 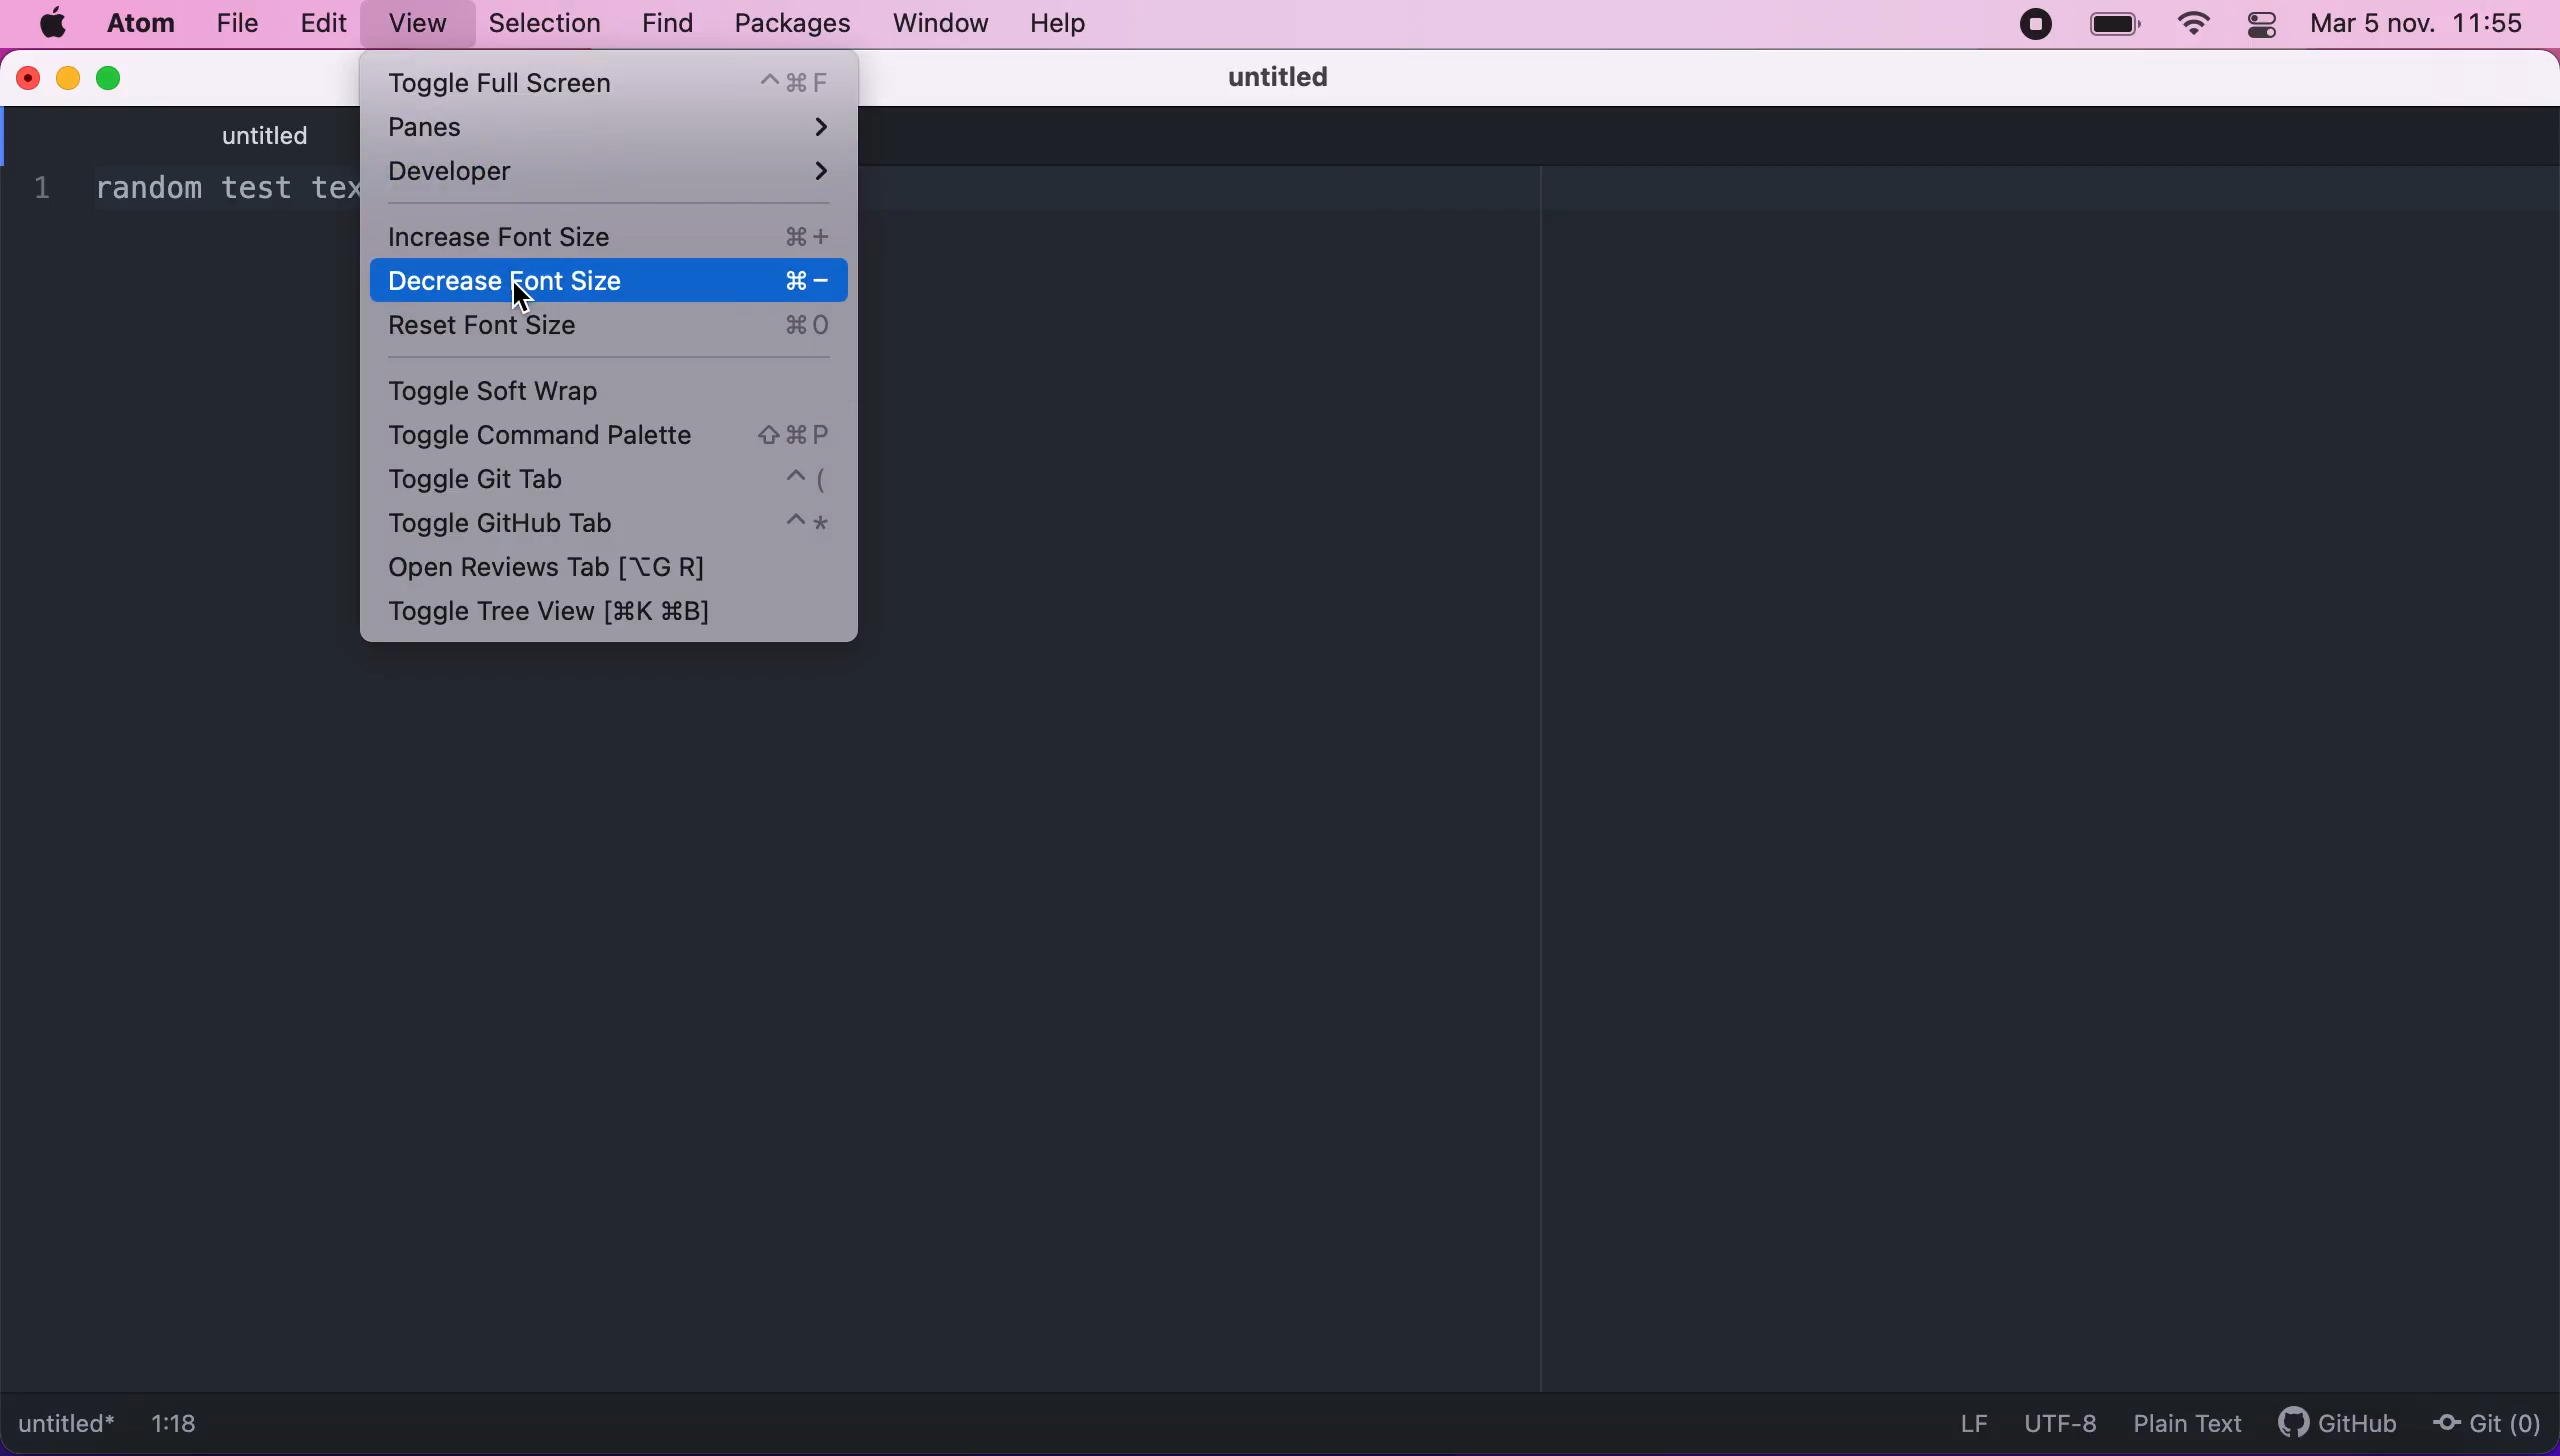 What do you see at coordinates (1269, 74) in the screenshot?
I see `untitled` at bounding box center [1269, 74].